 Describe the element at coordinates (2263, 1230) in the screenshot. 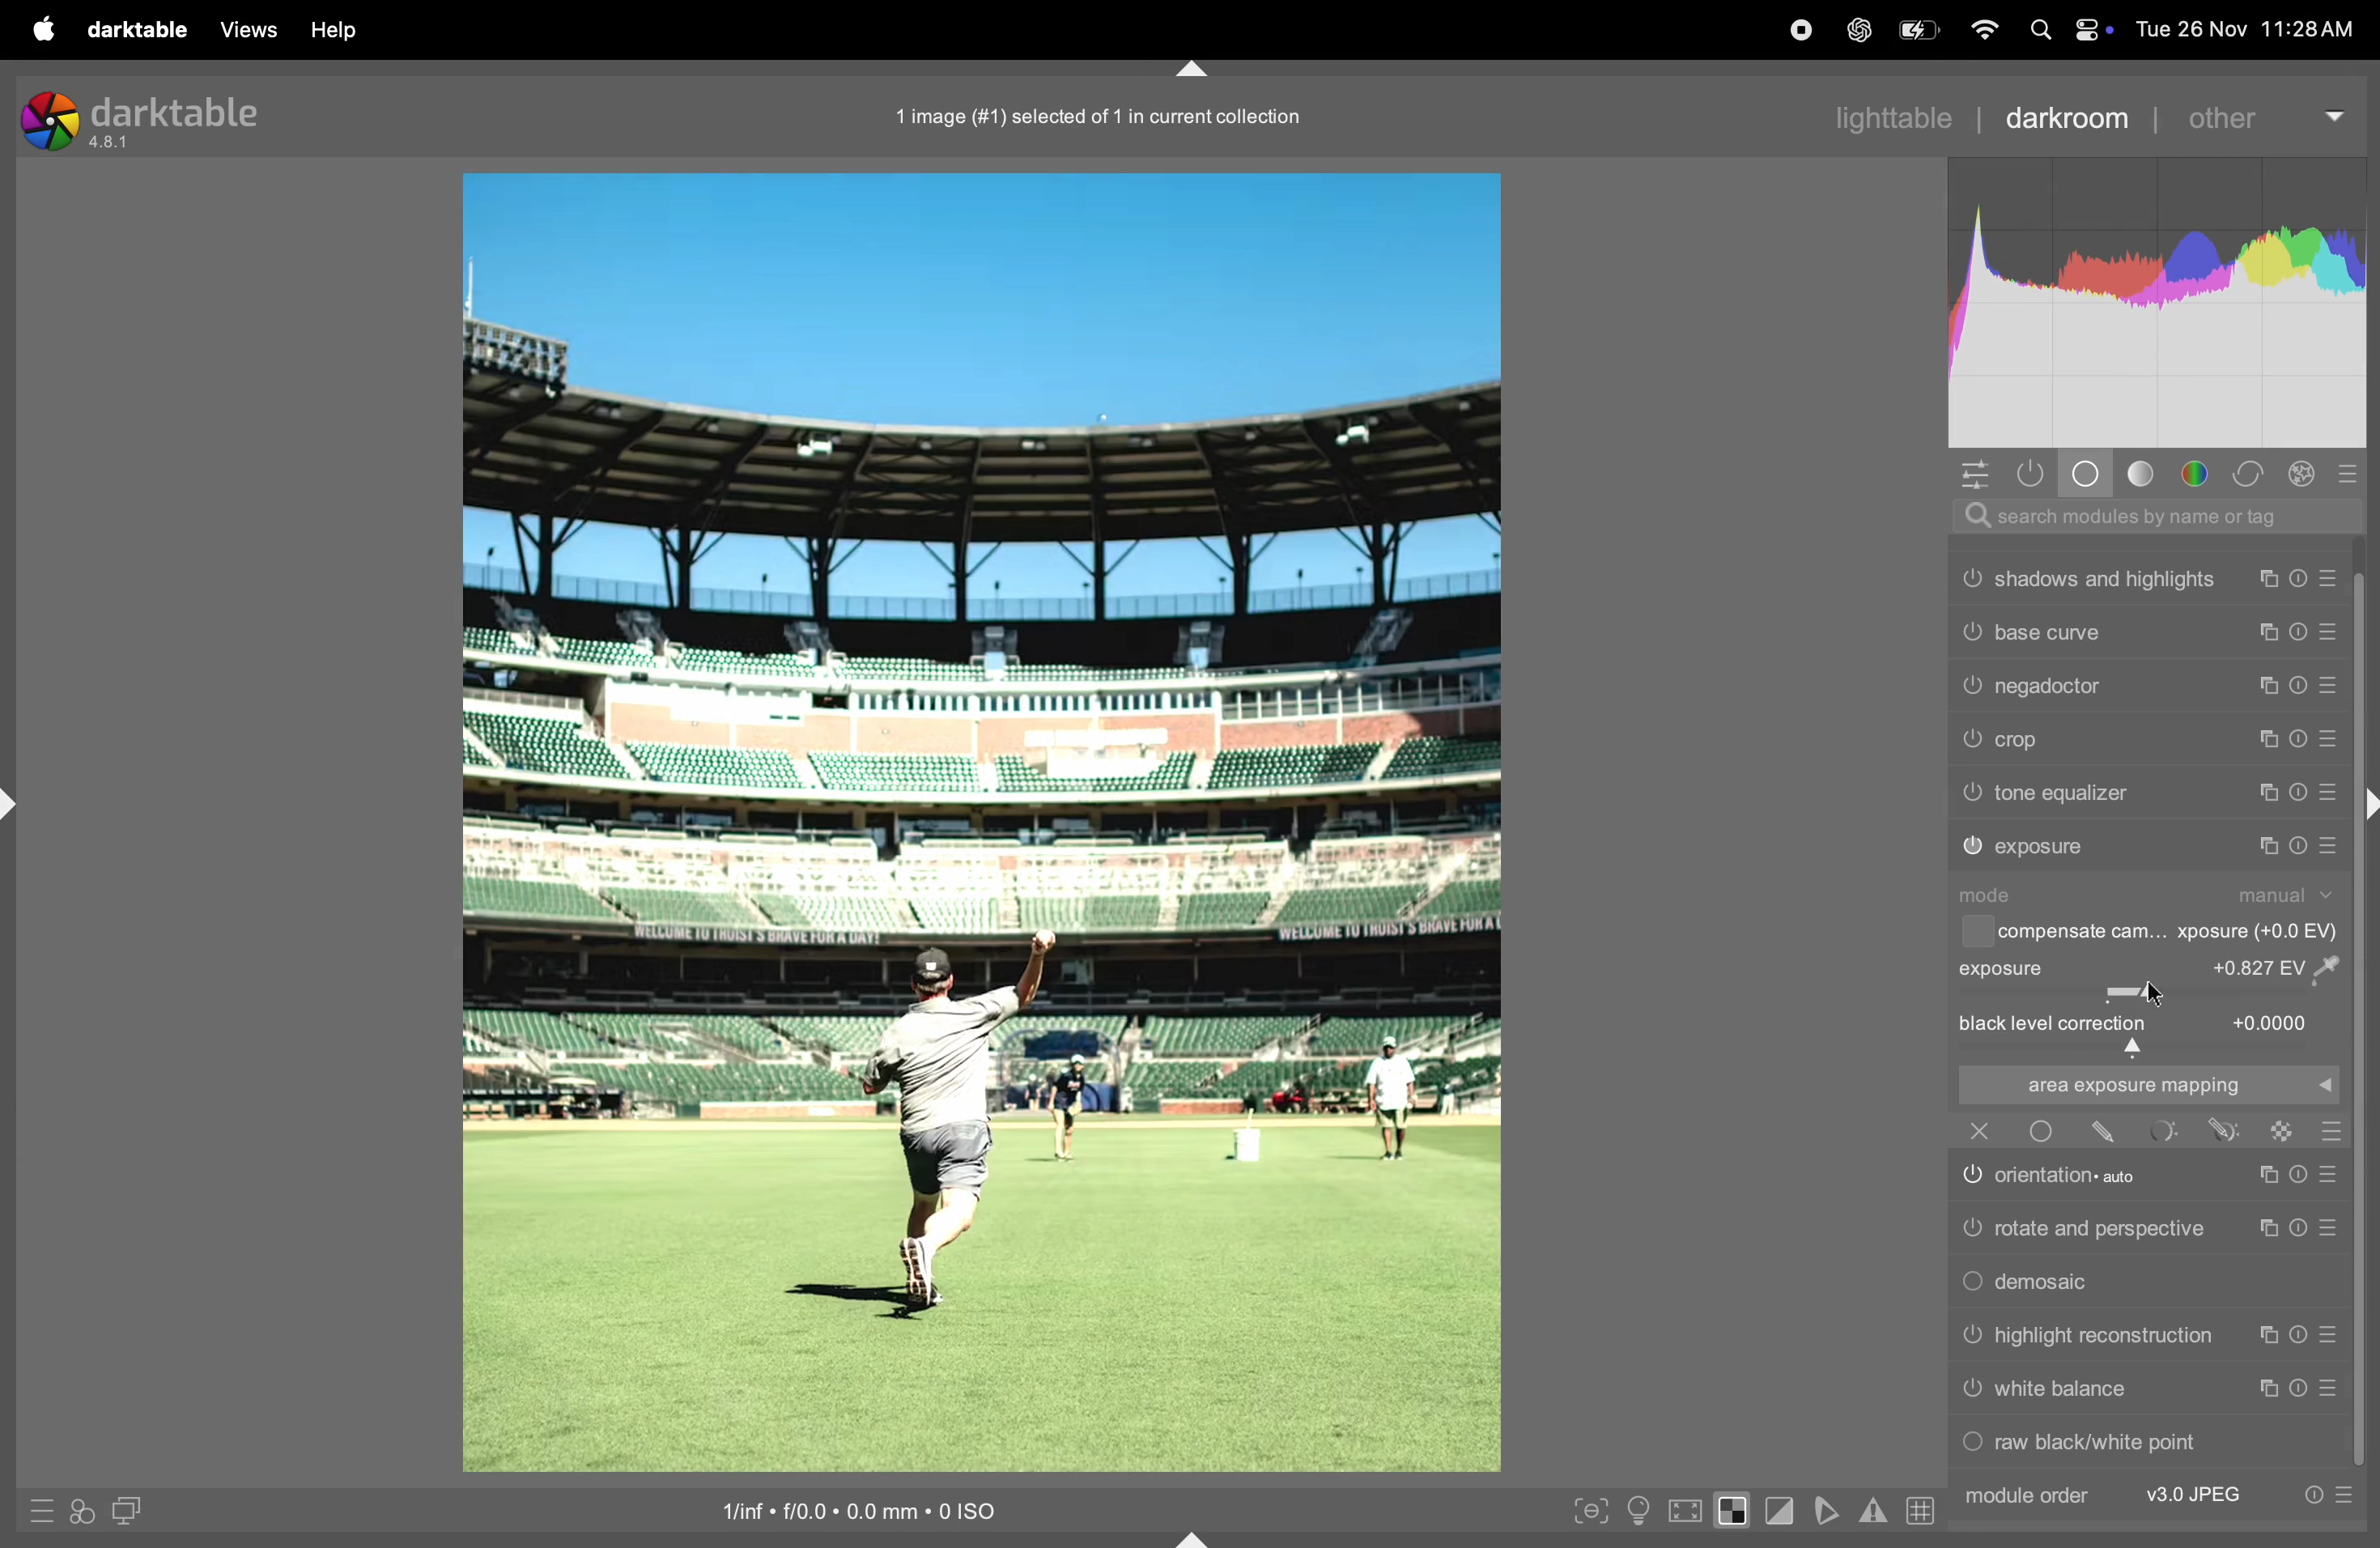

I see `copy` at that location.